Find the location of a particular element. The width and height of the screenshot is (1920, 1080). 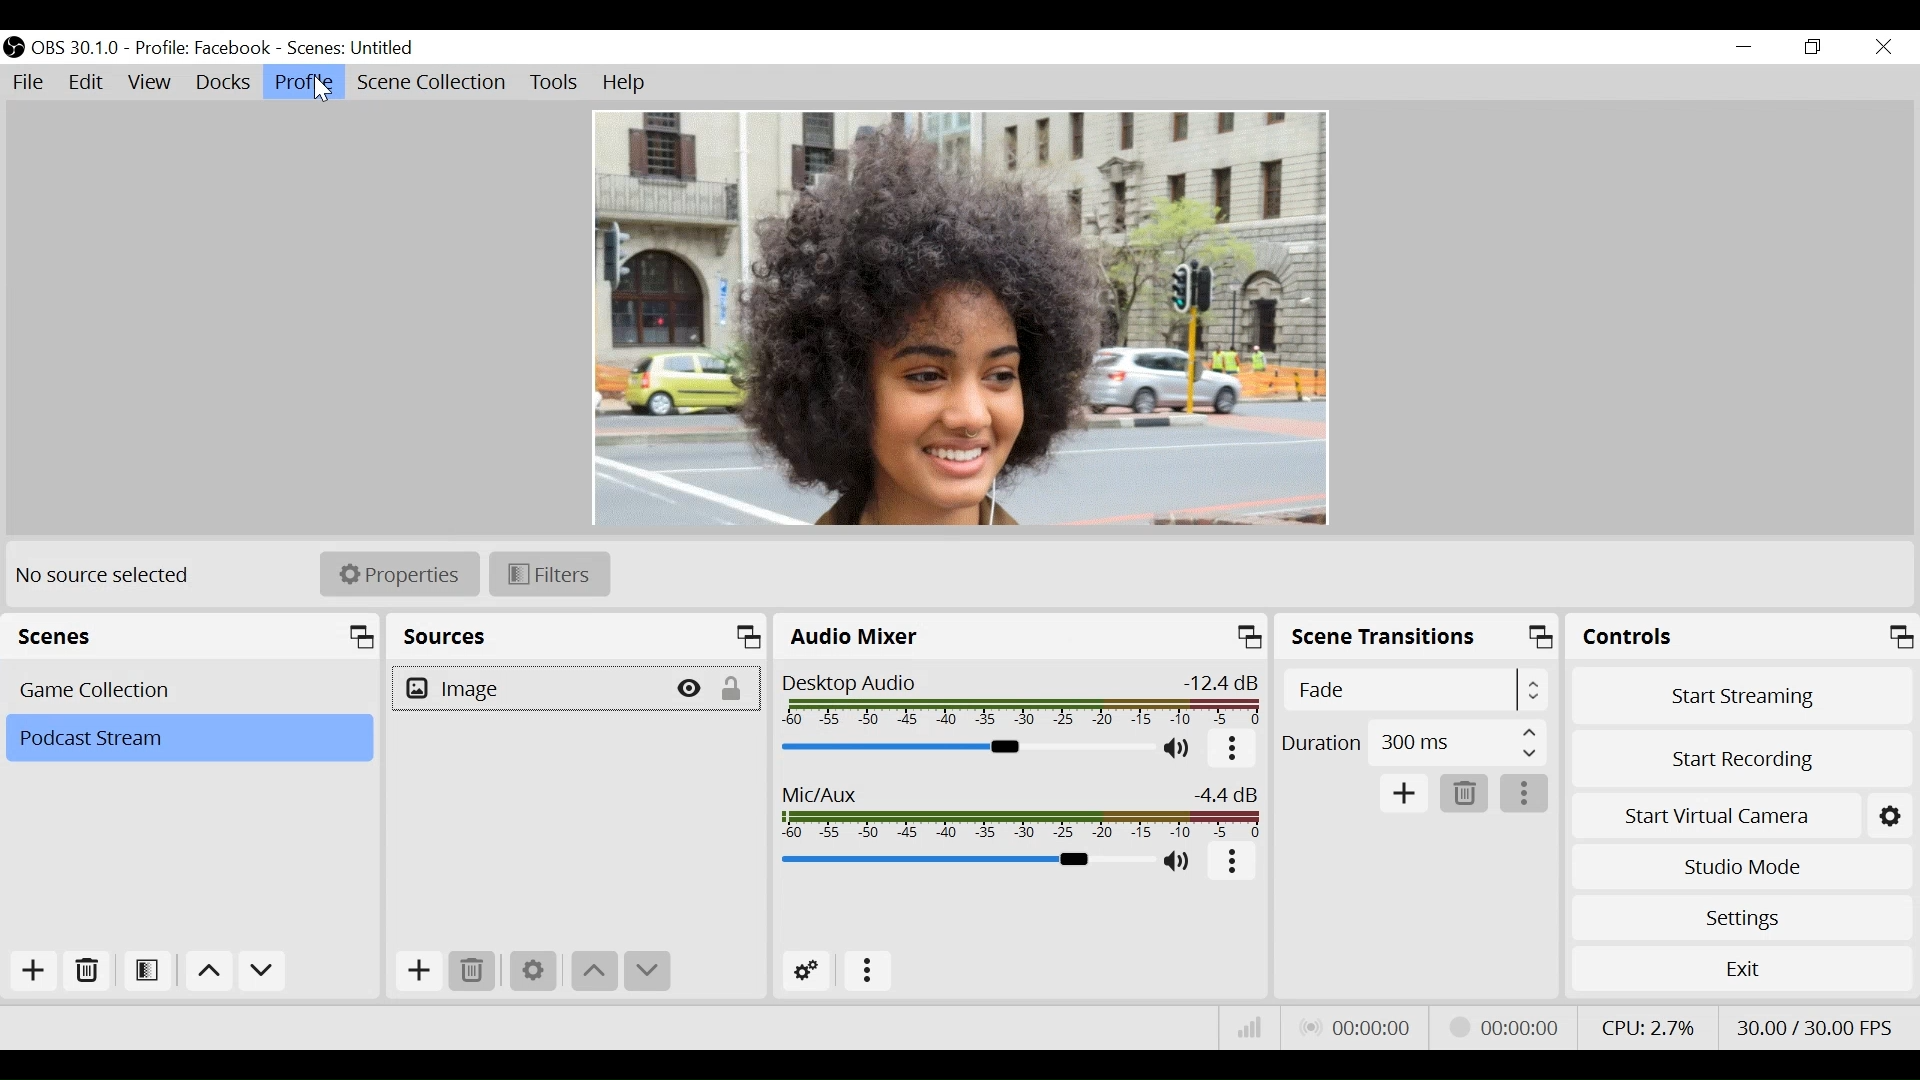

Move down is located at coordinates (265, 971).